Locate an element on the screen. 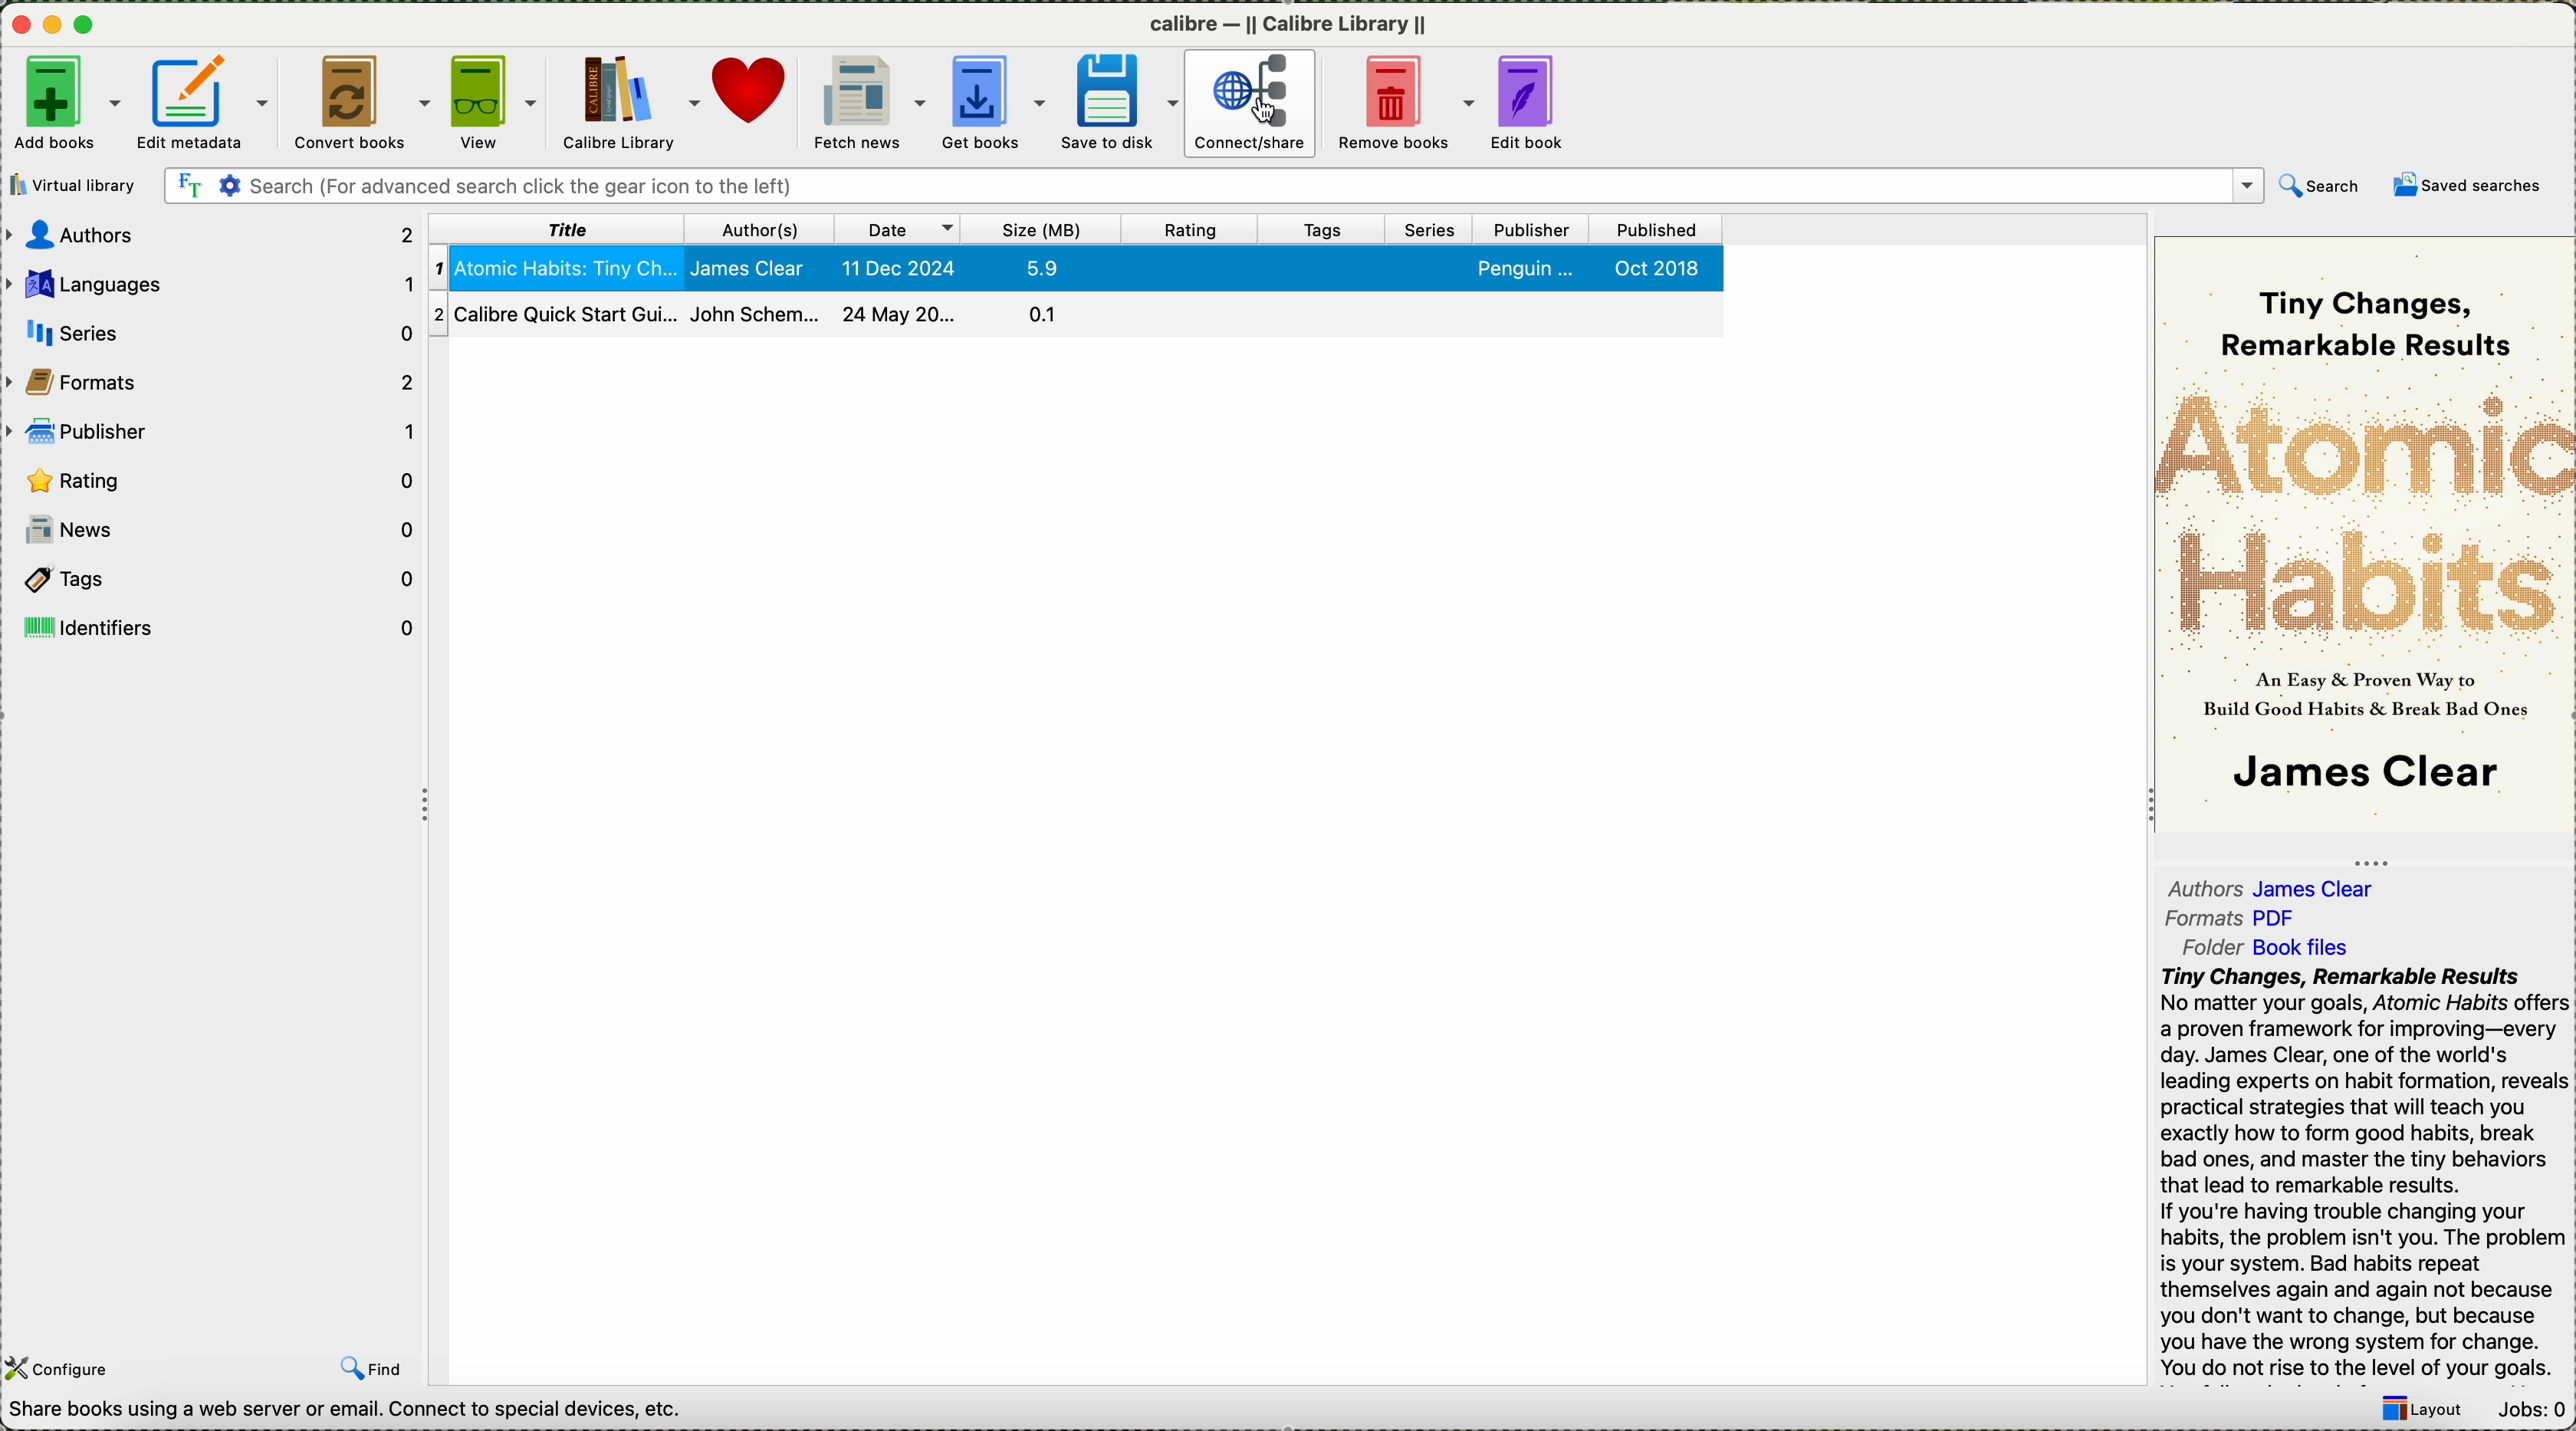  series is located at coordinates (209, 332).